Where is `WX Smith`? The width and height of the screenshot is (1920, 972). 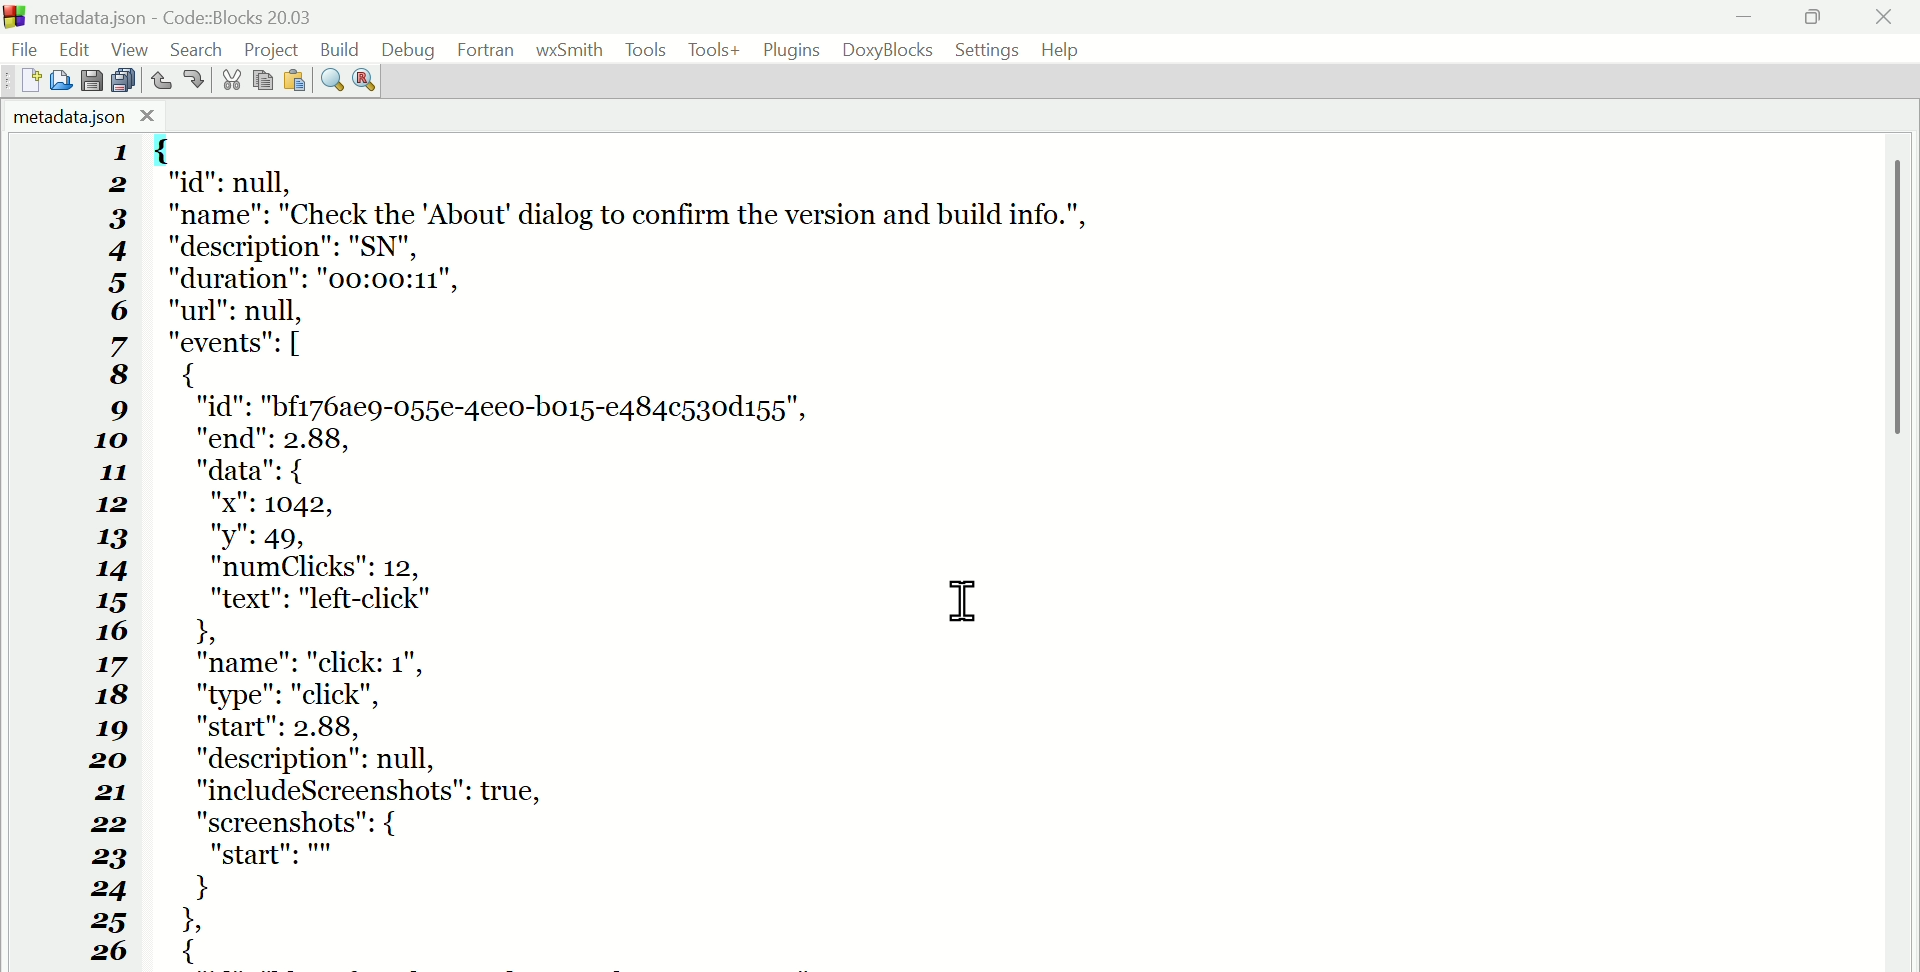 WX Smith is located at coordinates (570, 49).